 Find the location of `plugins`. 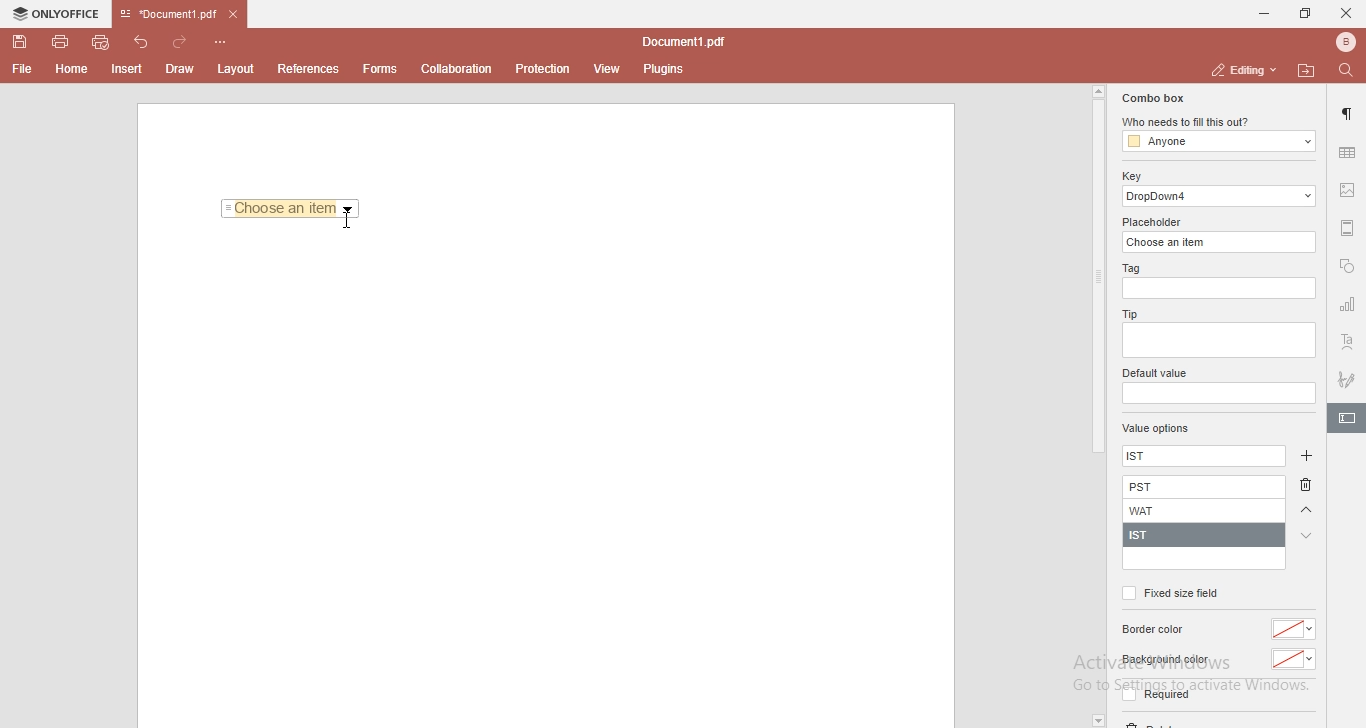

plugins is located at coordinates (664, 70).